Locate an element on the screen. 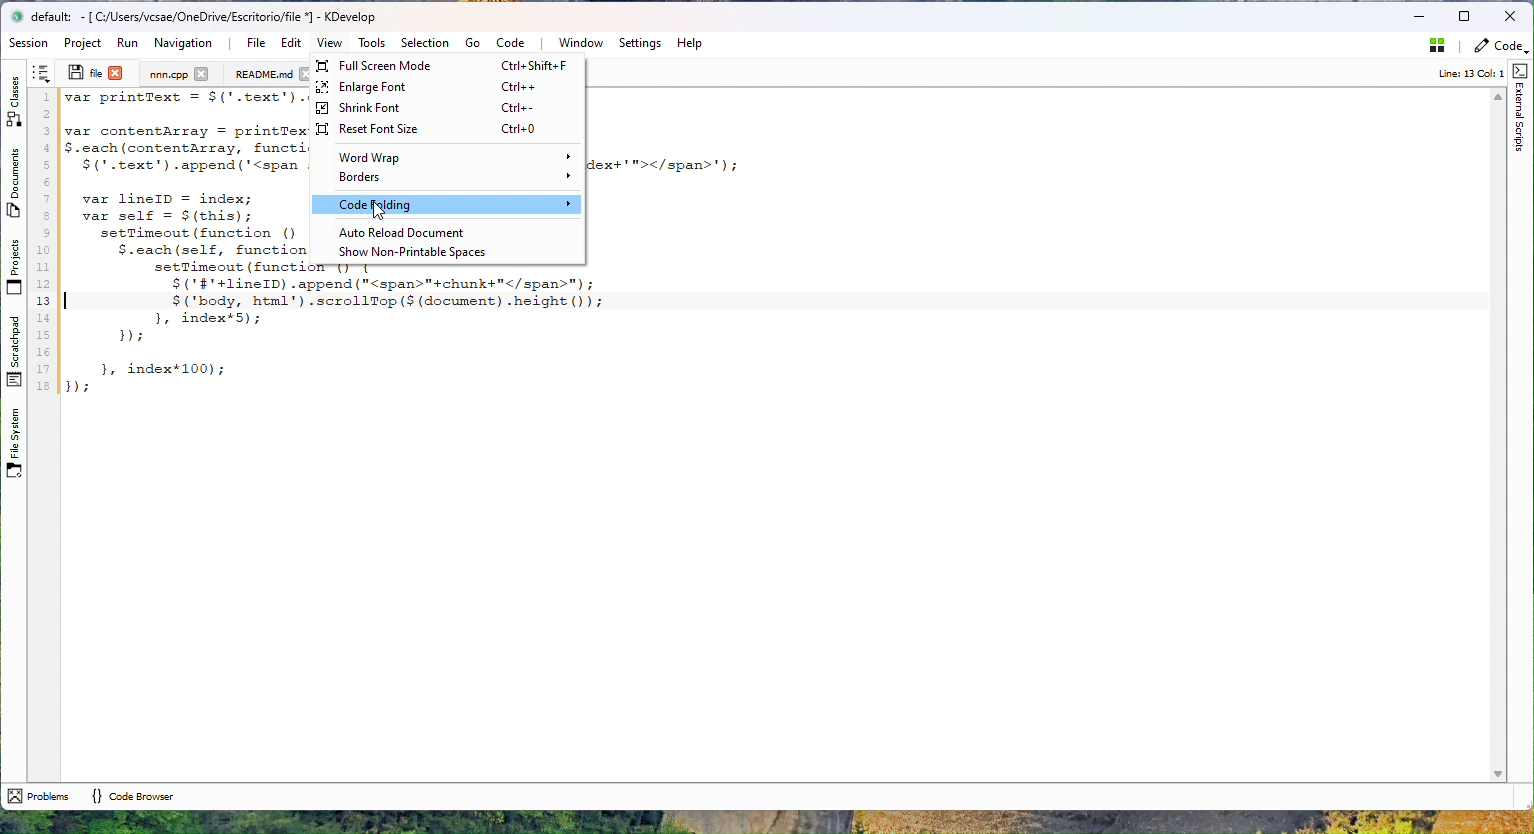 Image resolution: width=1534 pixels, height=834 pixels. Help is located at coordinates (689, 43).